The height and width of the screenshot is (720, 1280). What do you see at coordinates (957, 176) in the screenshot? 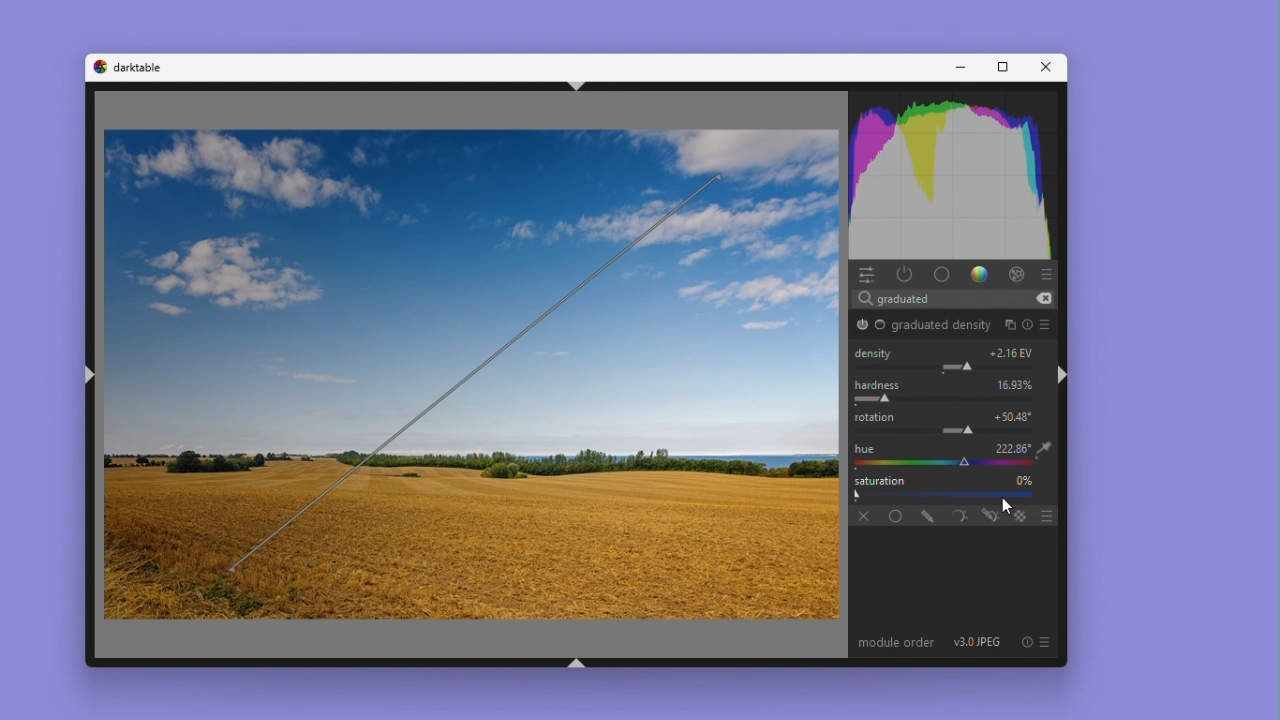
I see `Histogram` at bounding box center [957, 176].